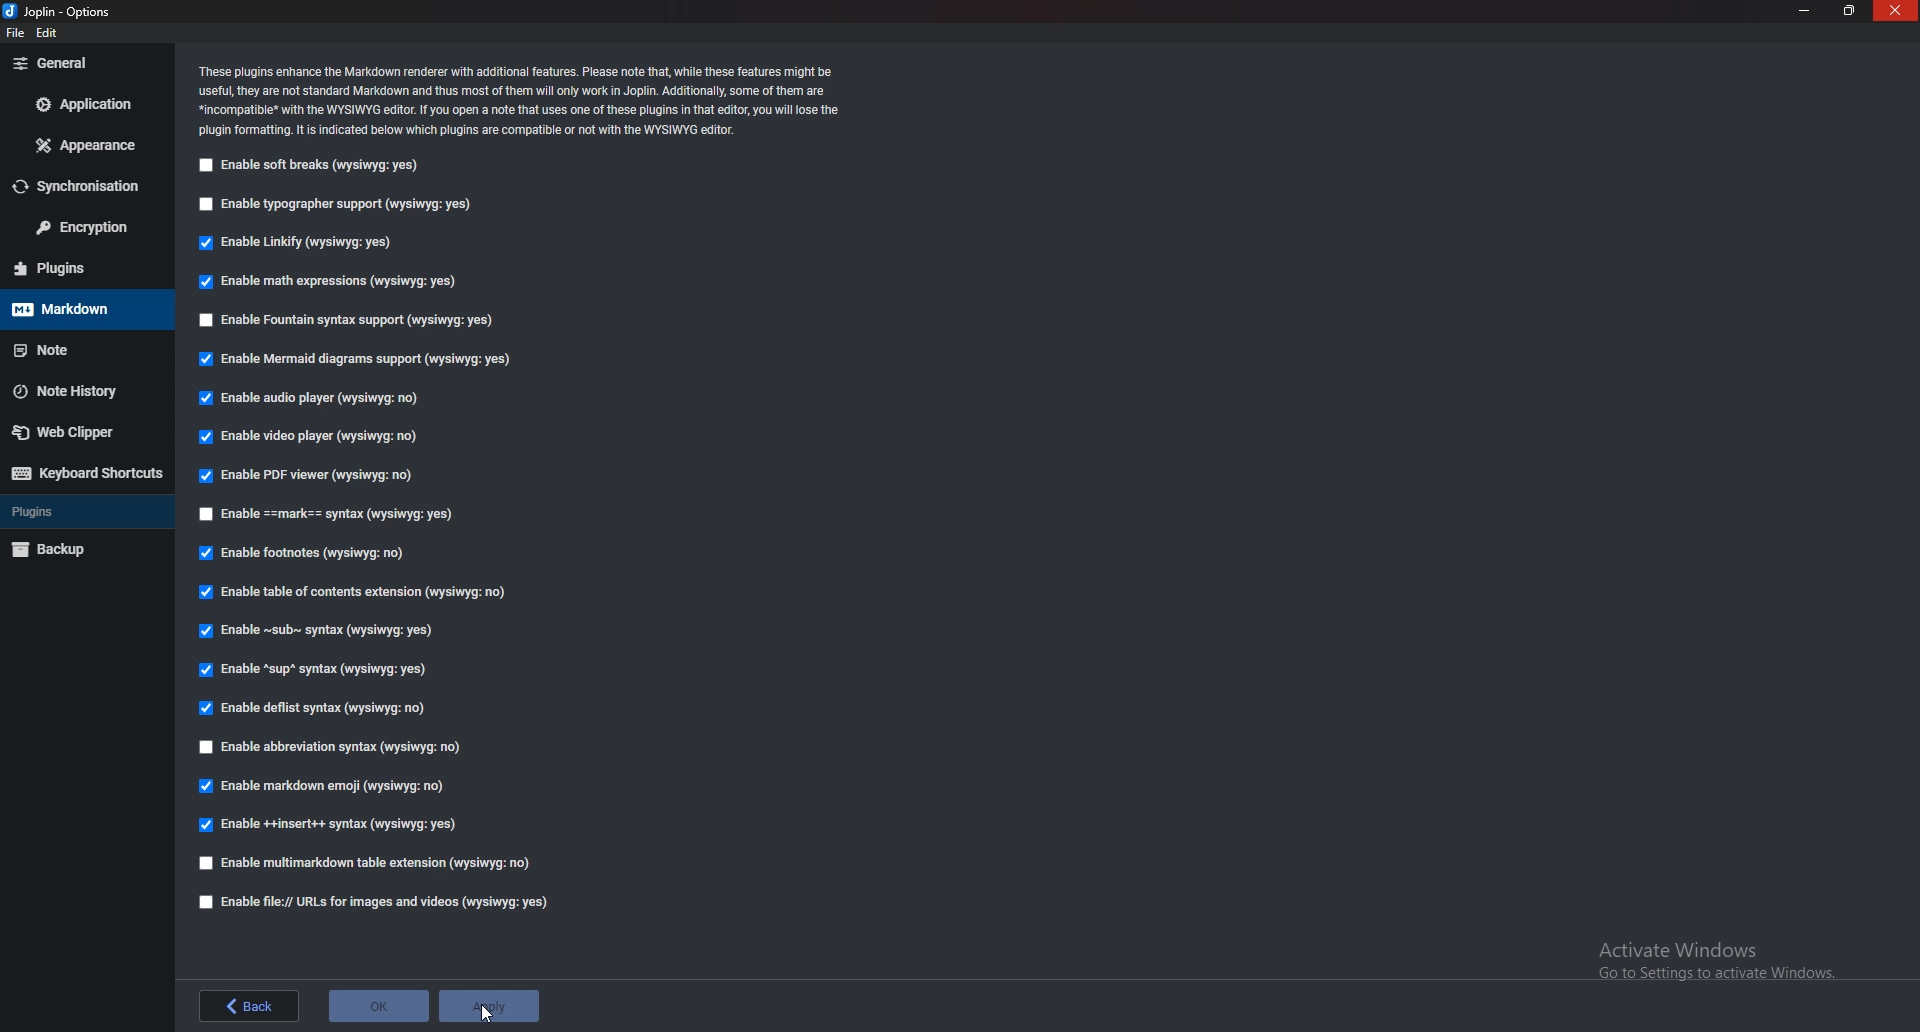 The height and width of the screenshot is (1032, 1920). Describe the element at coordinates (252, 1004) in the screenshot. I see `back` at that location.